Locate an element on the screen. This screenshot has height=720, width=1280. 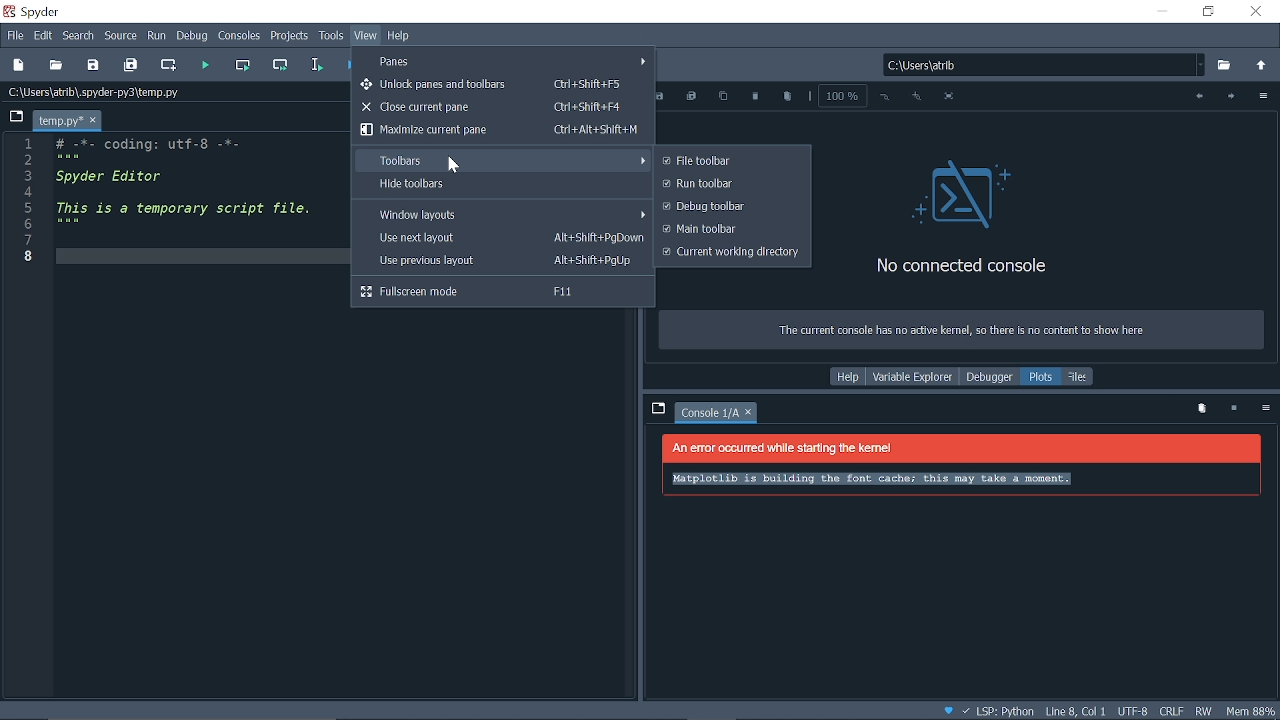
Options is located at coordinates (1265, 410).